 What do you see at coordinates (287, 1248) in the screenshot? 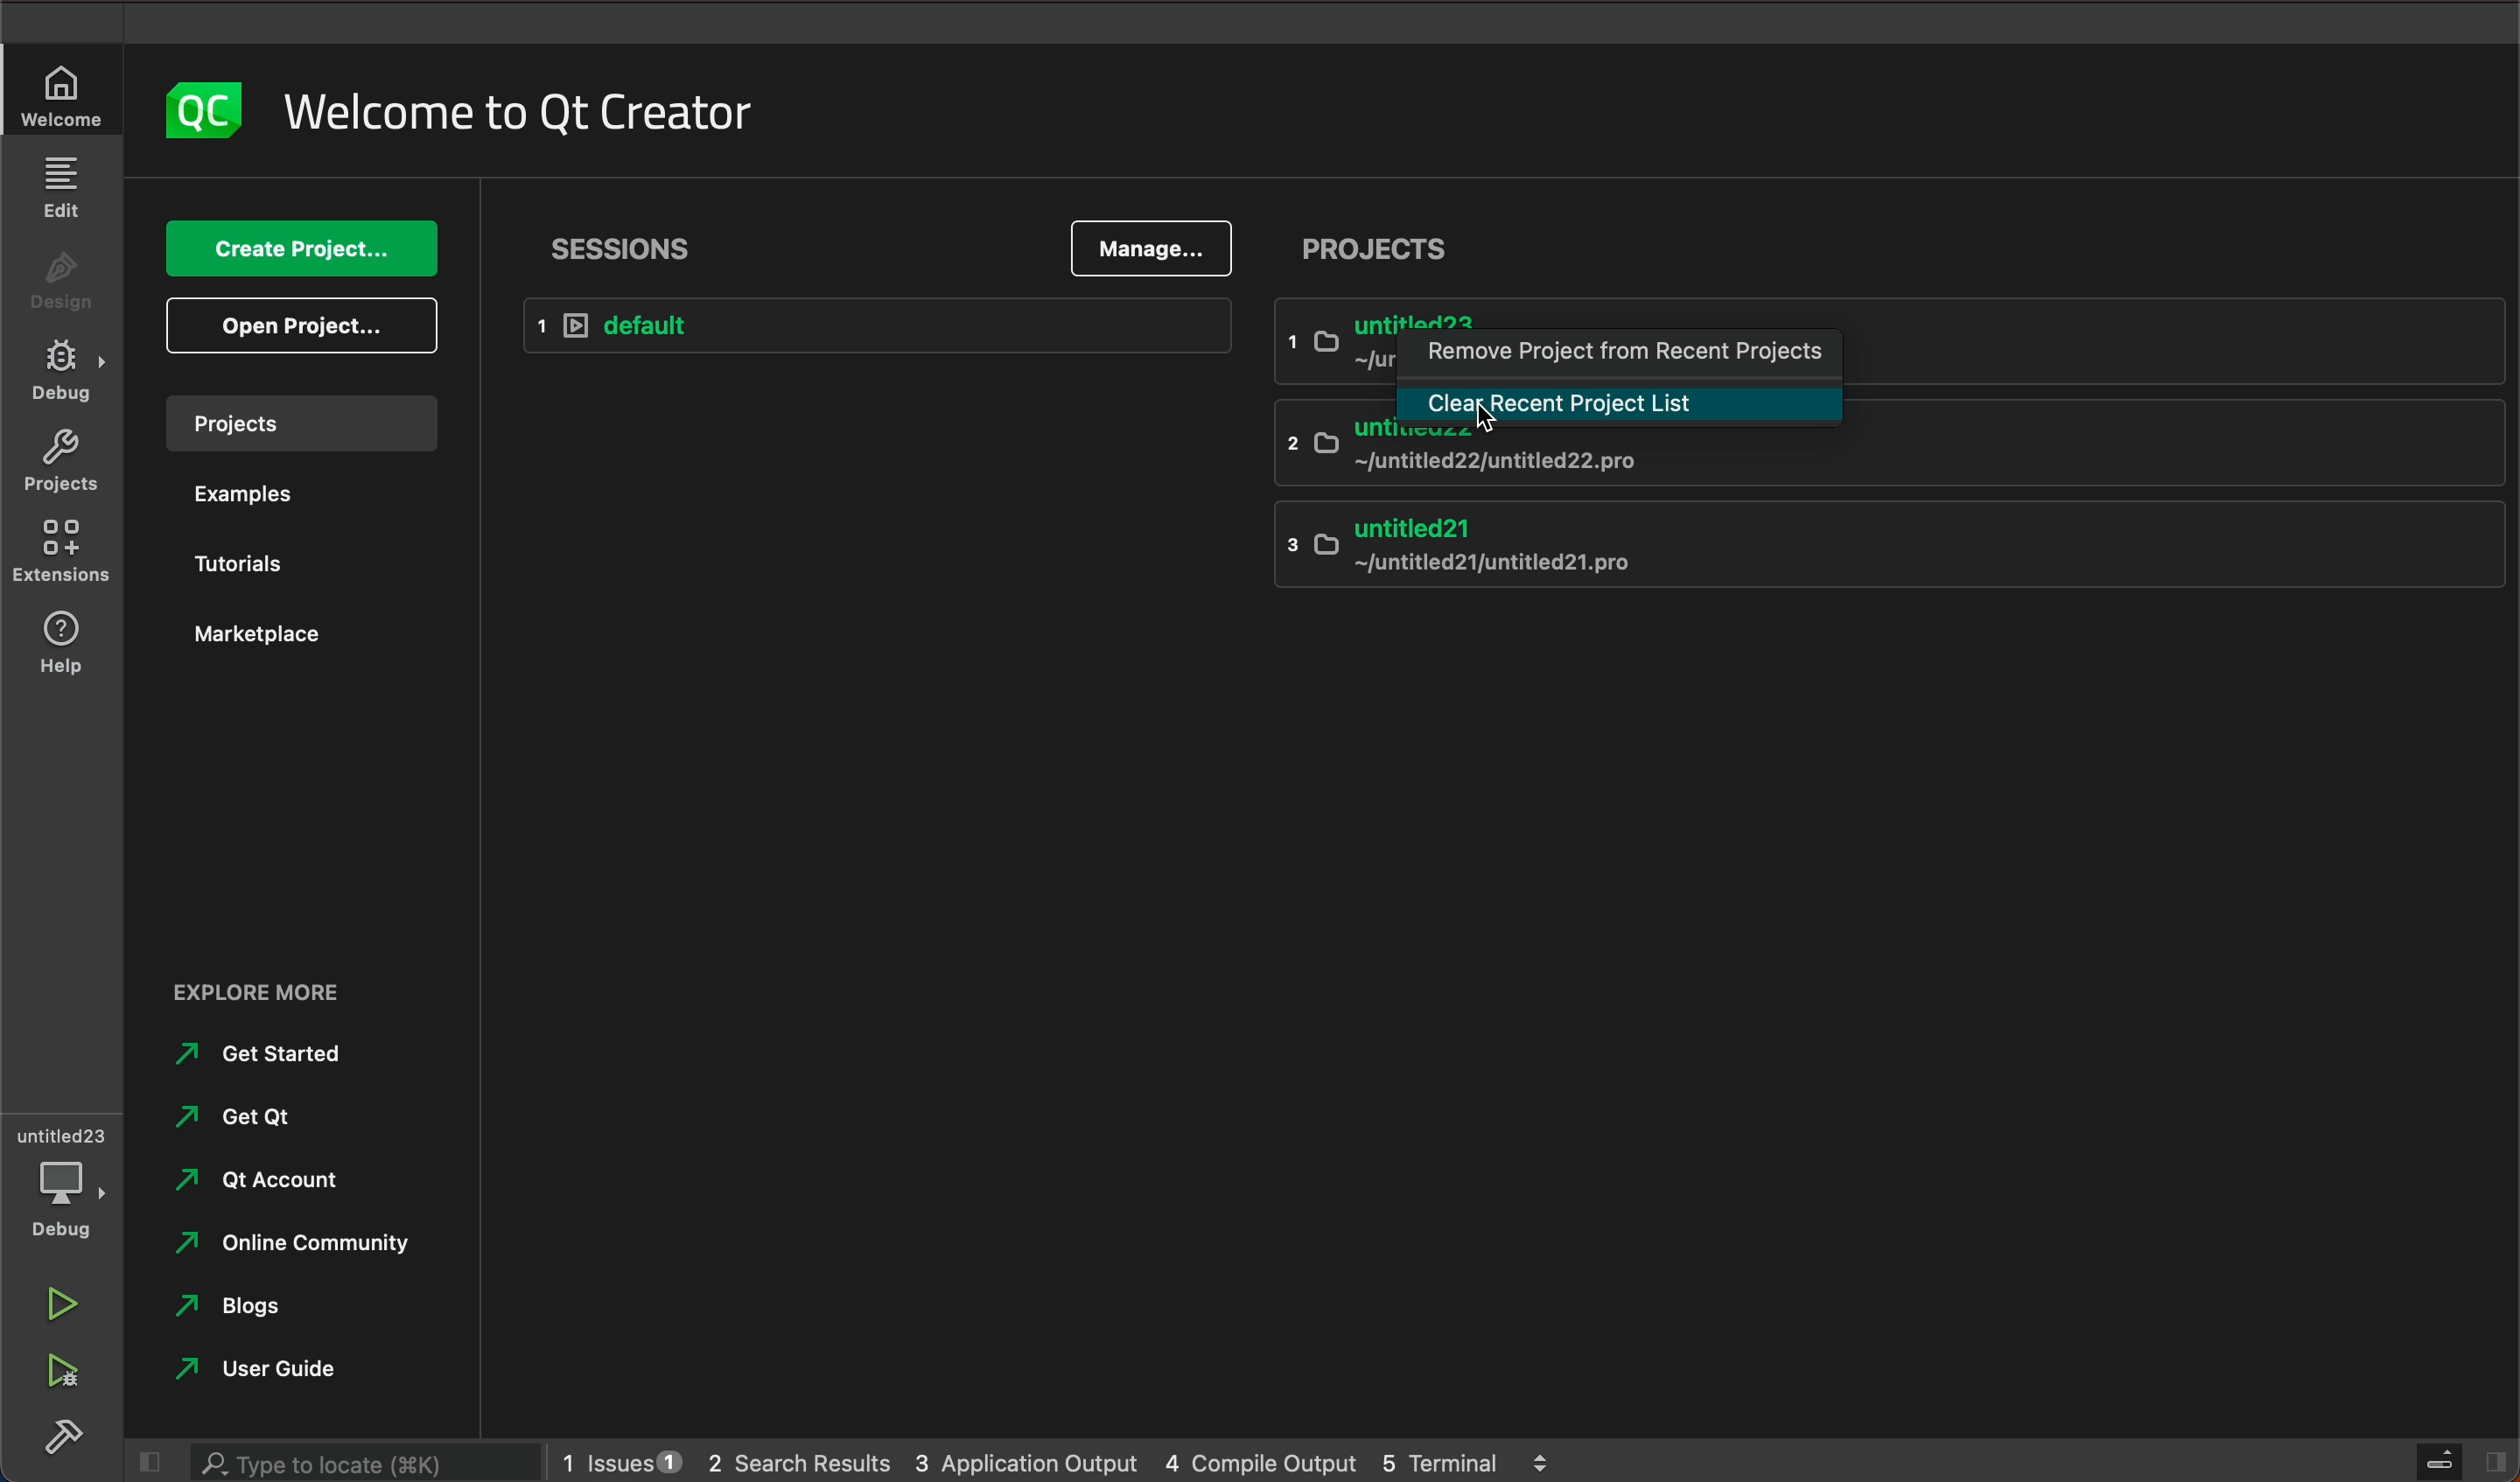
I see `online community` at bounding box center [287, 1248].